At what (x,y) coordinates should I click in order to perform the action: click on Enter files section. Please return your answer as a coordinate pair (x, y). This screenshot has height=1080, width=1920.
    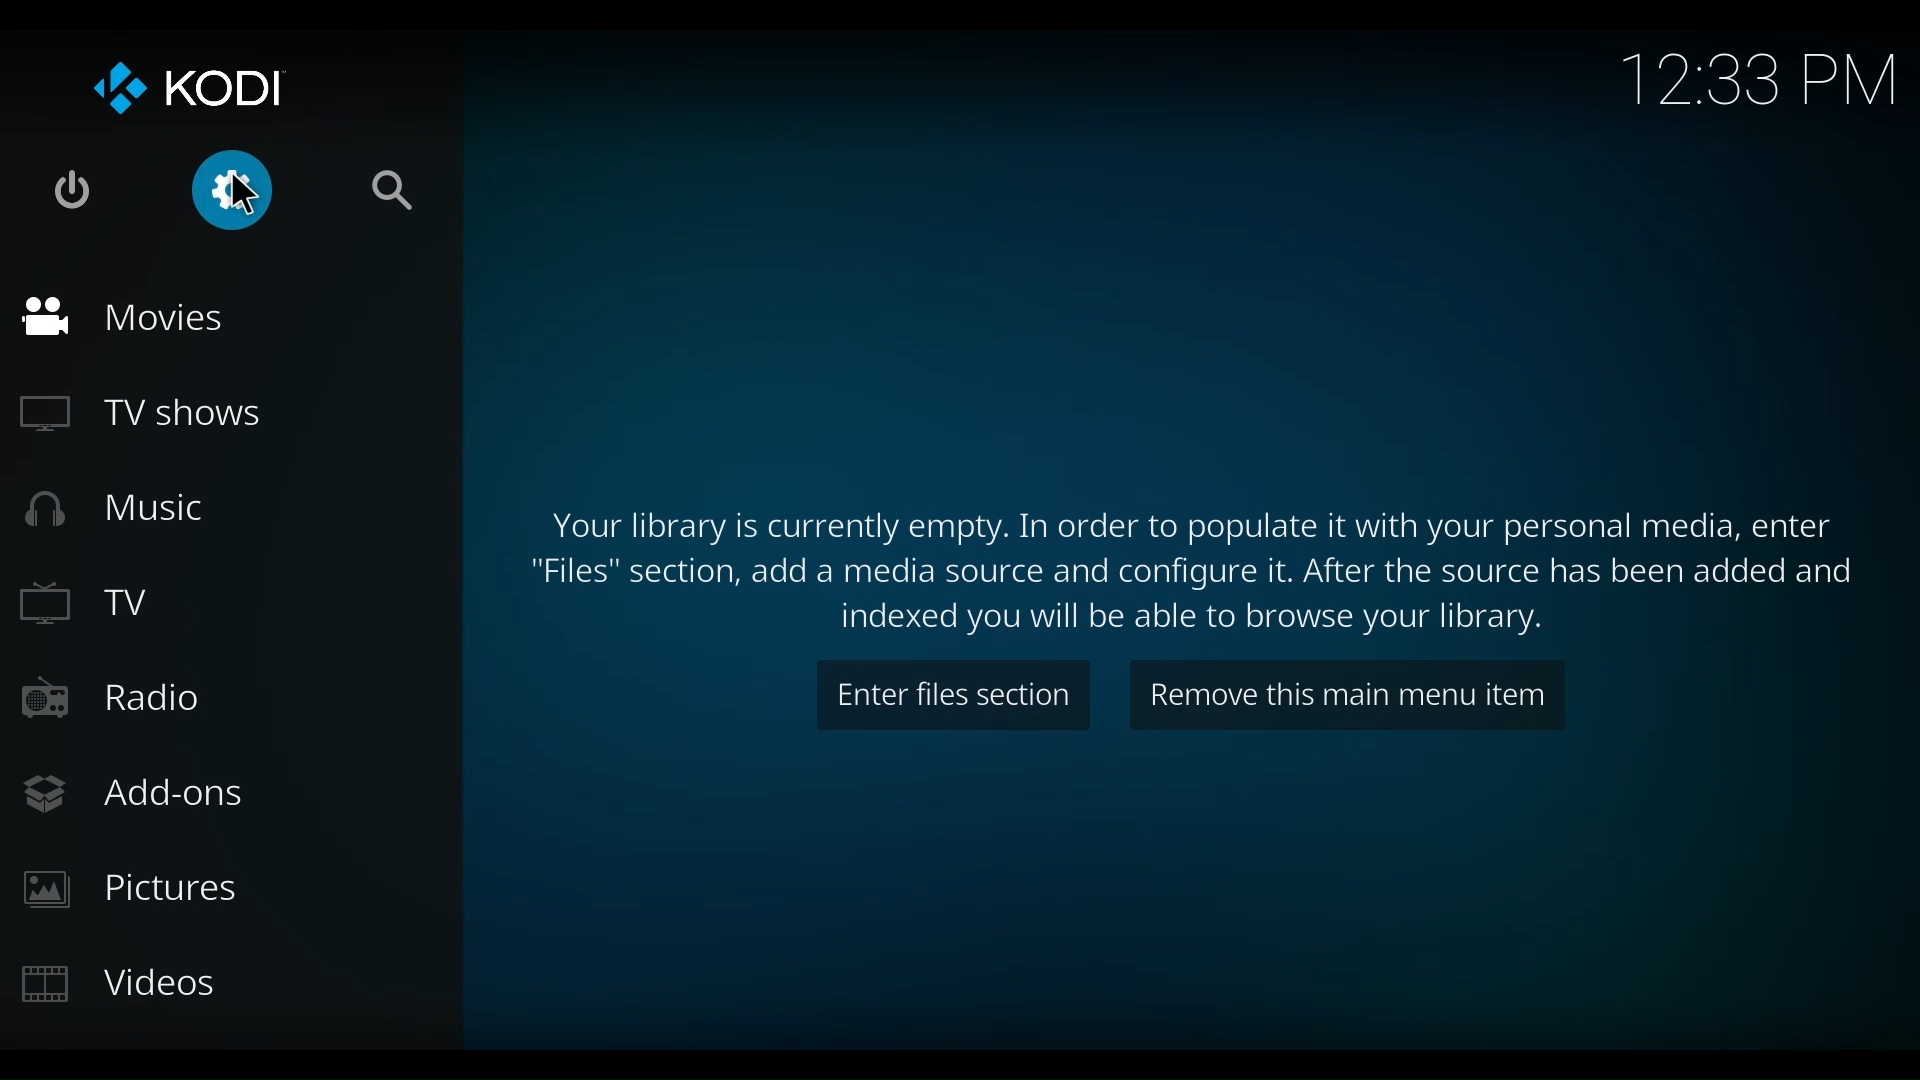
    Looking at the image, I should click on (955, 694).